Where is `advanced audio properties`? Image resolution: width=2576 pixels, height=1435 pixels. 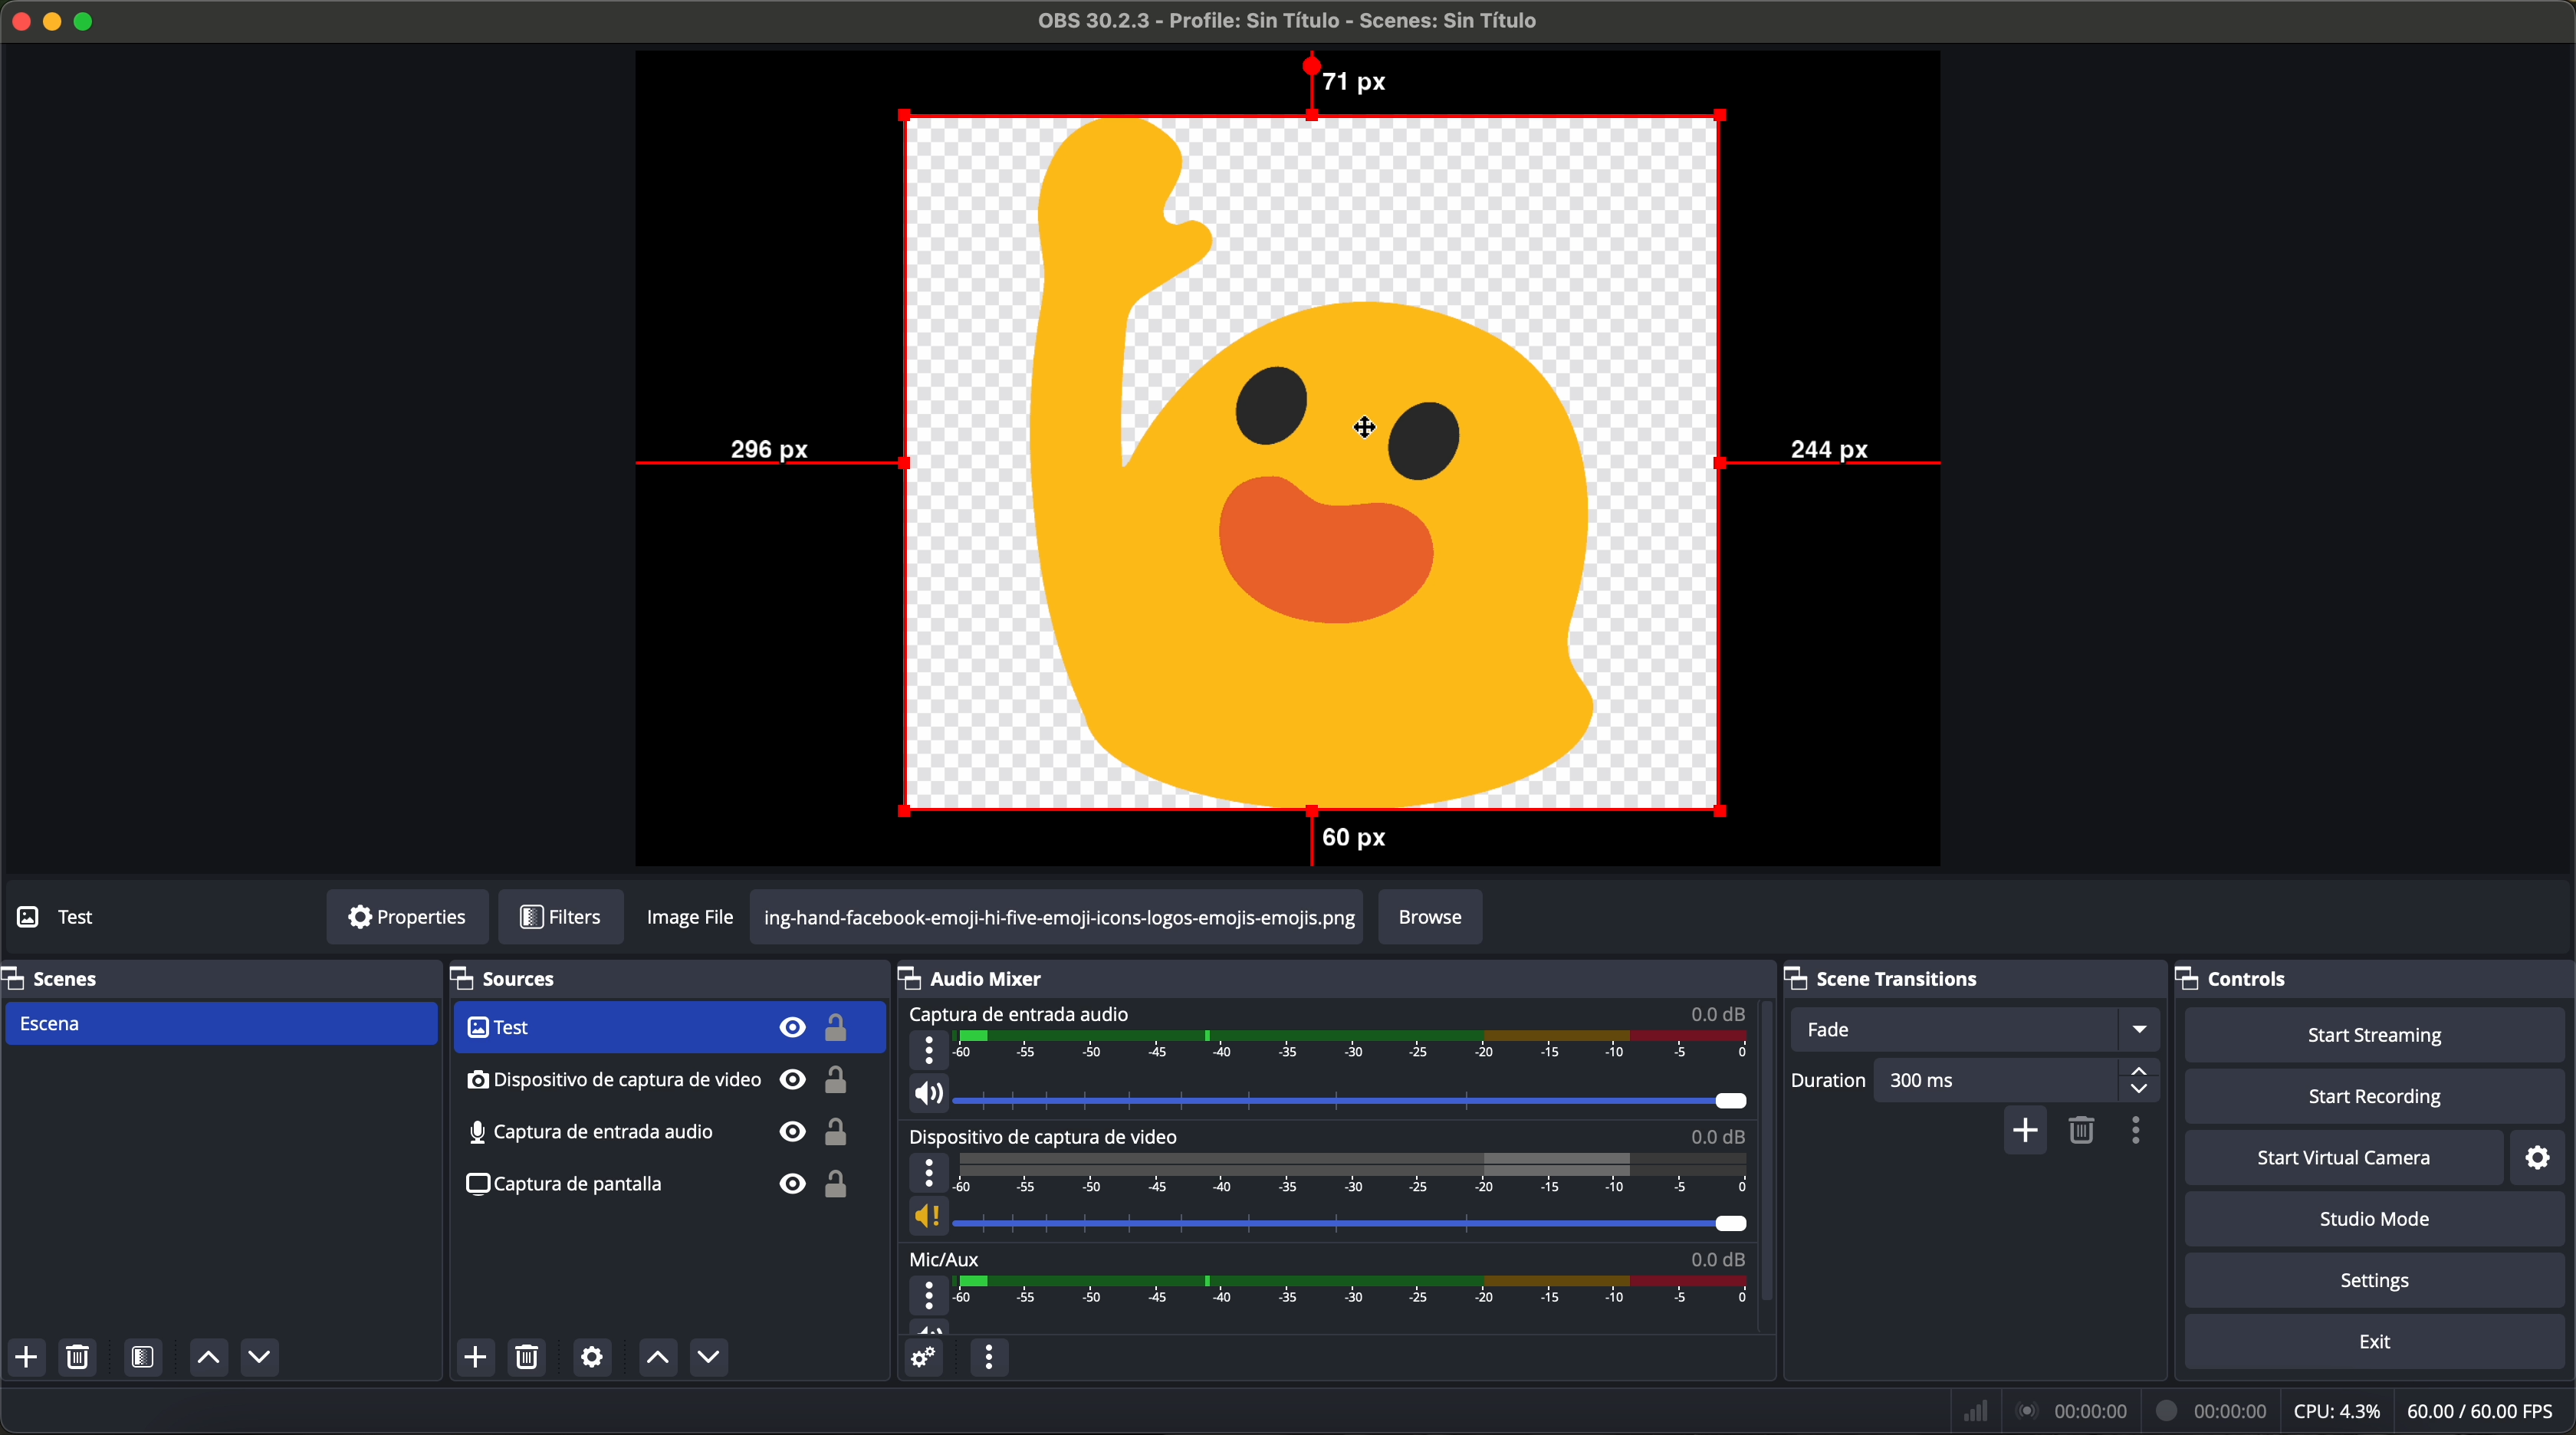 advanced audio properties is located at coordinates (922, 1358).